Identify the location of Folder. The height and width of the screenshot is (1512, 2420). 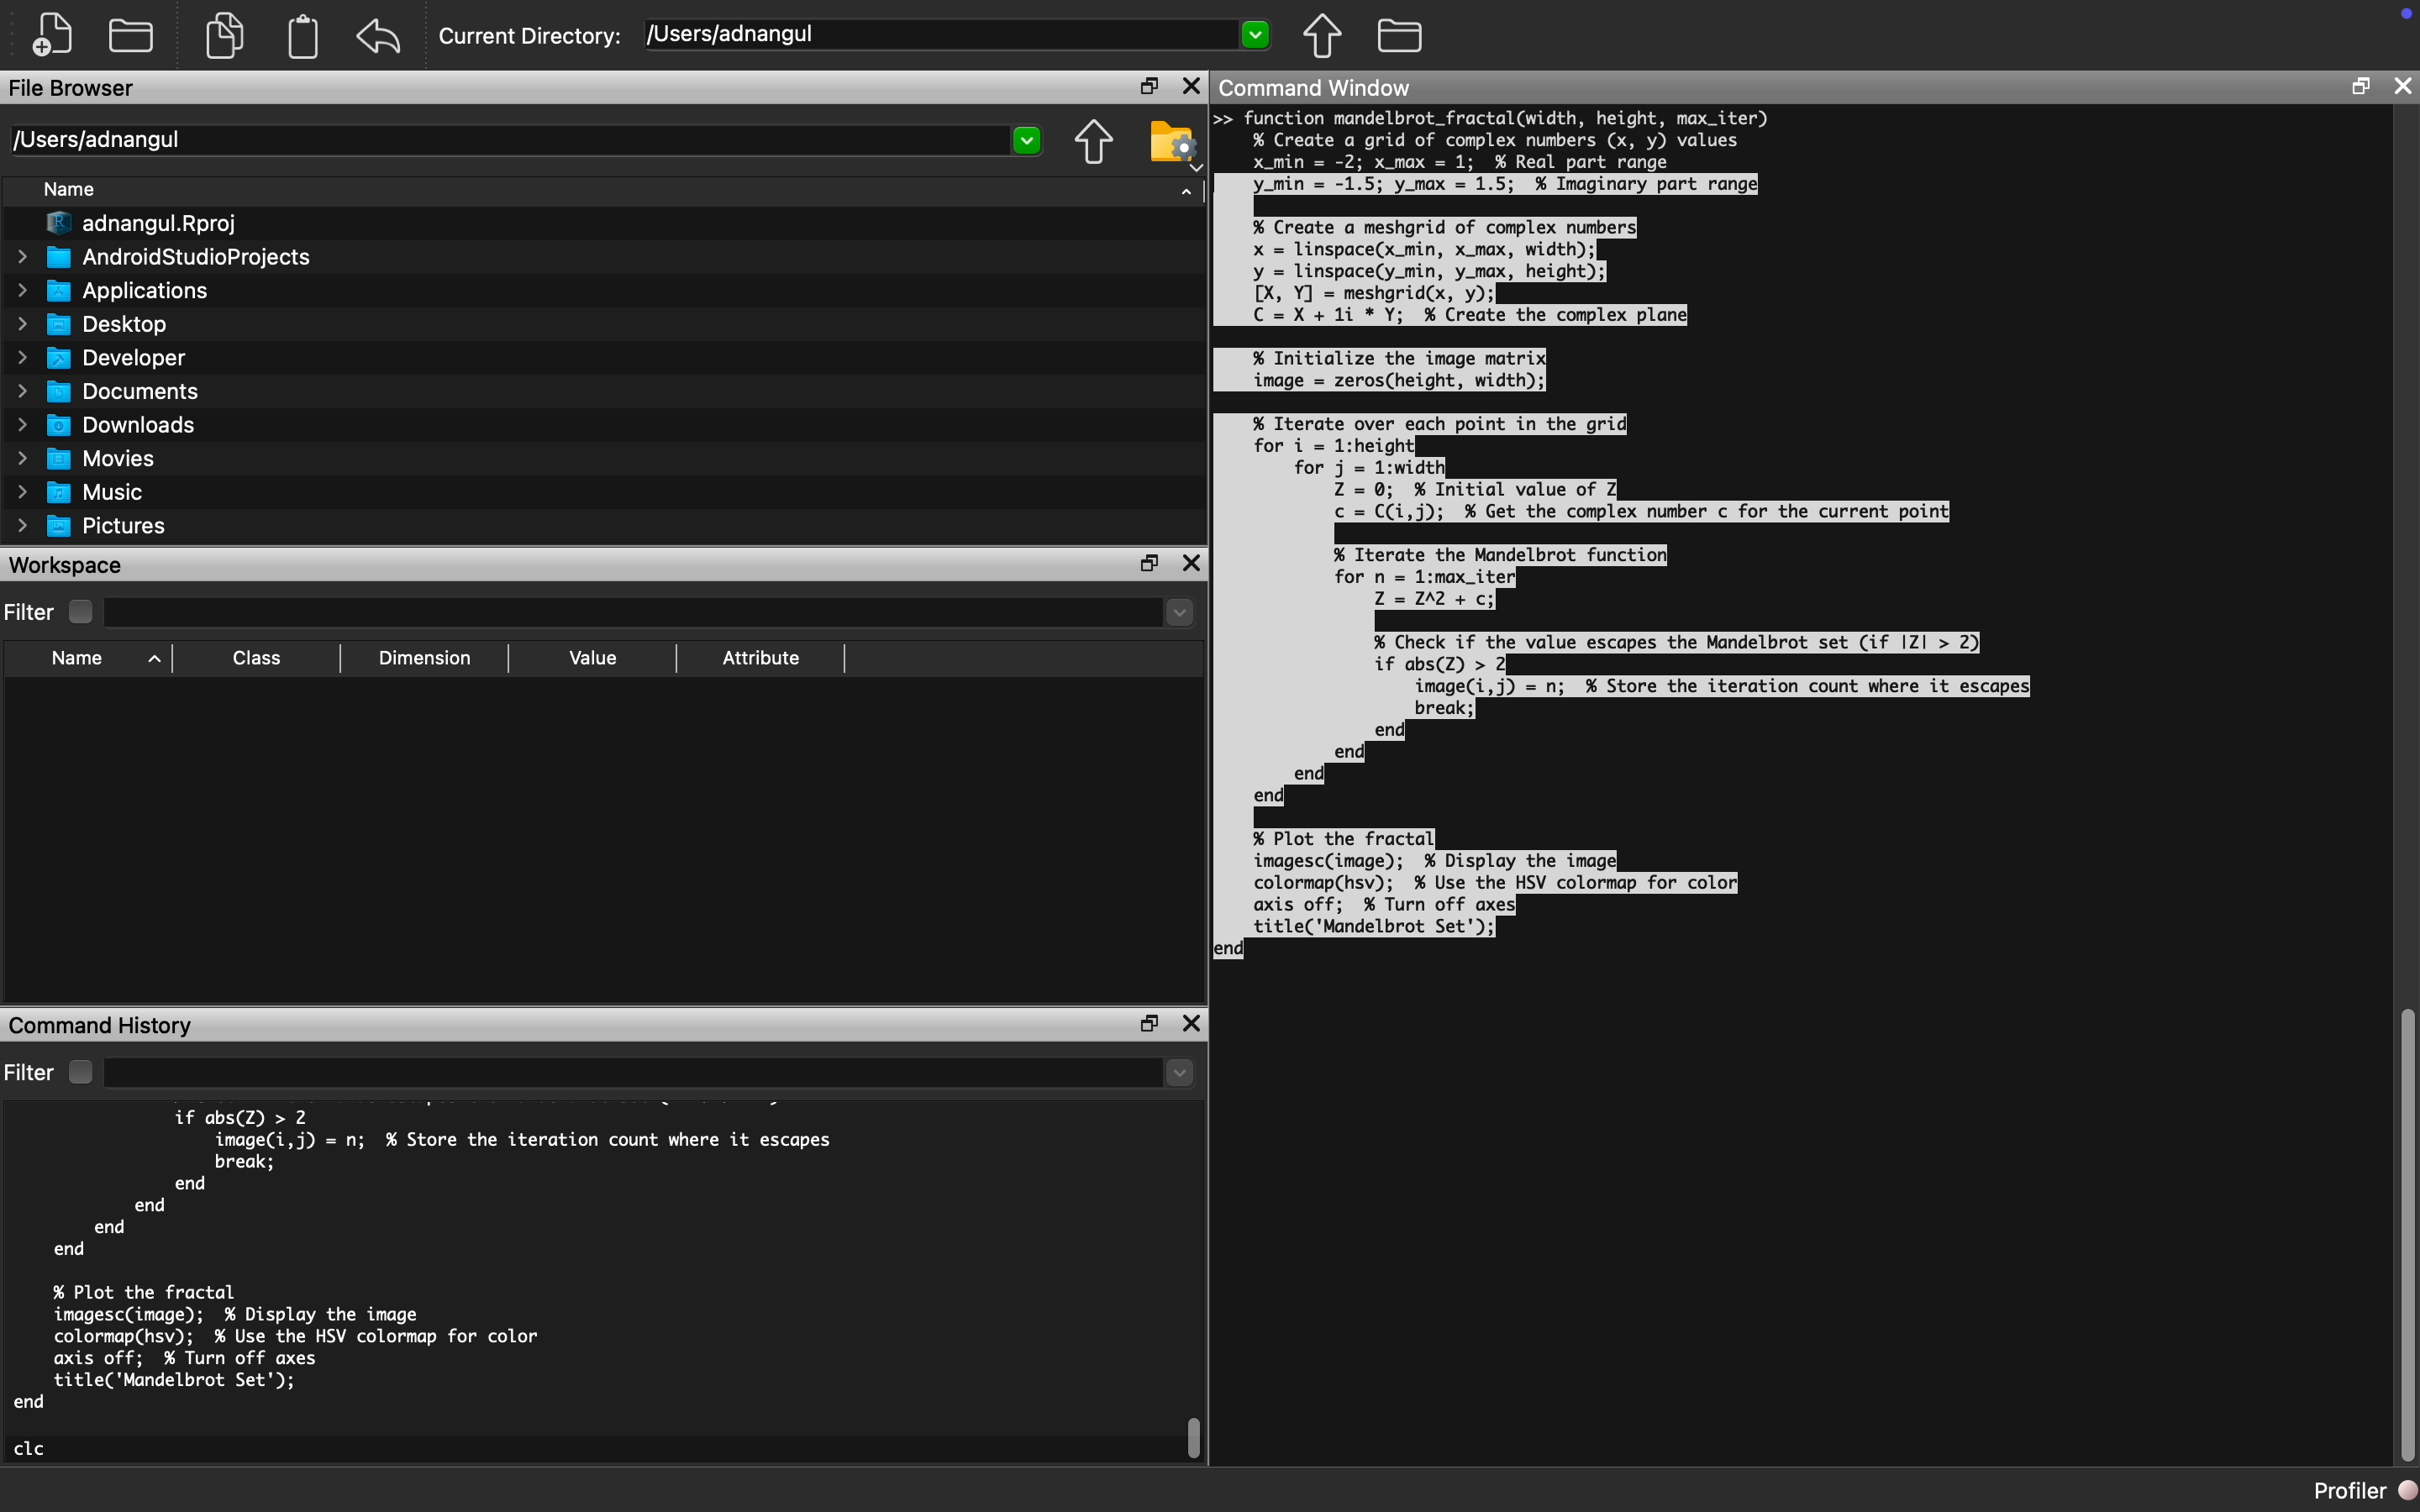
(1399, 37).